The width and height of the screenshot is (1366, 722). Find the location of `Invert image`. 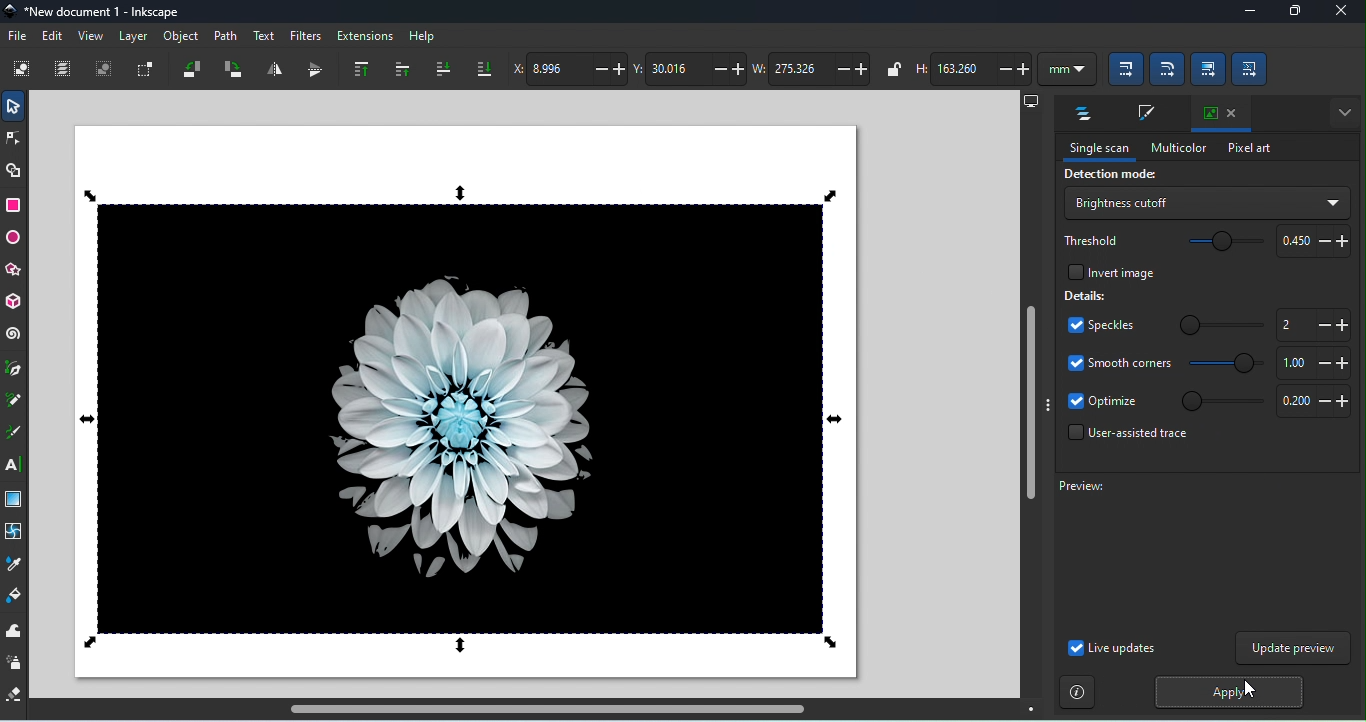

Invert image is located at coordinates (1105, 273).